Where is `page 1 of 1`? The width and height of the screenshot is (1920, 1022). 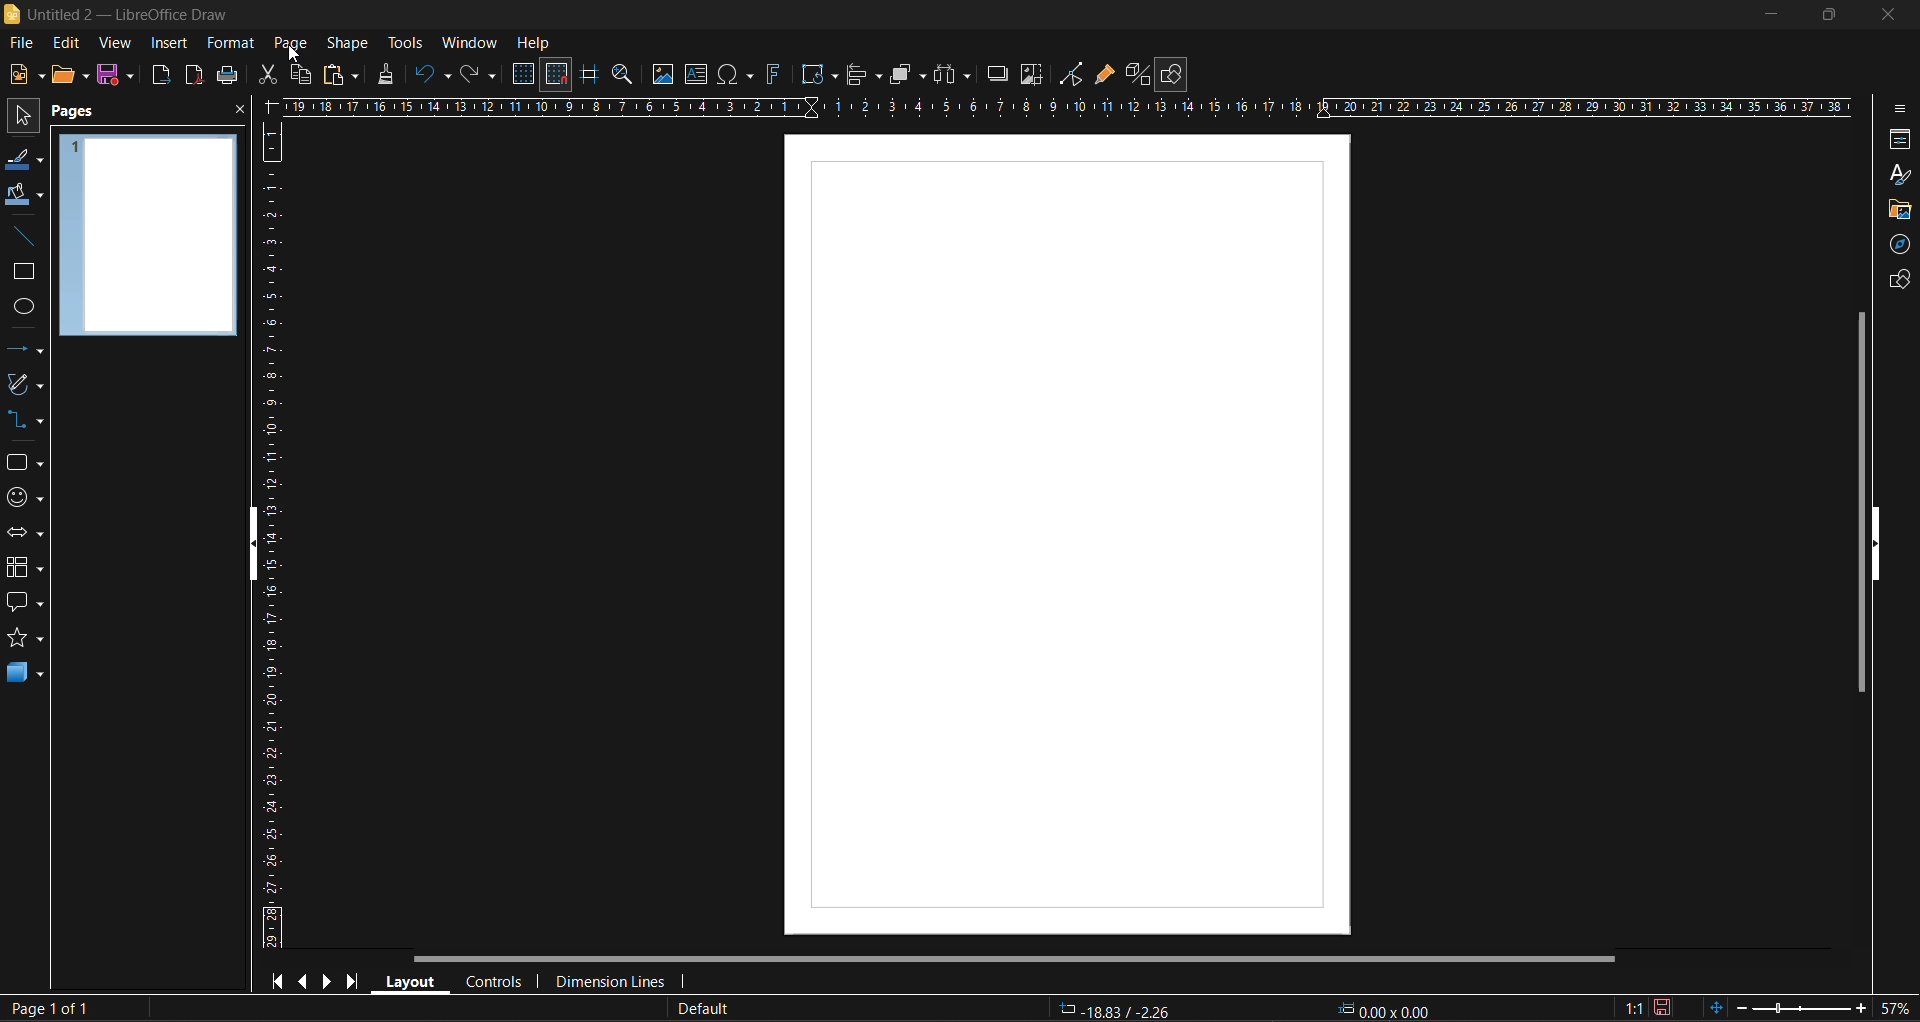 page 1 of 1 is located at coordinates (48, 1006).